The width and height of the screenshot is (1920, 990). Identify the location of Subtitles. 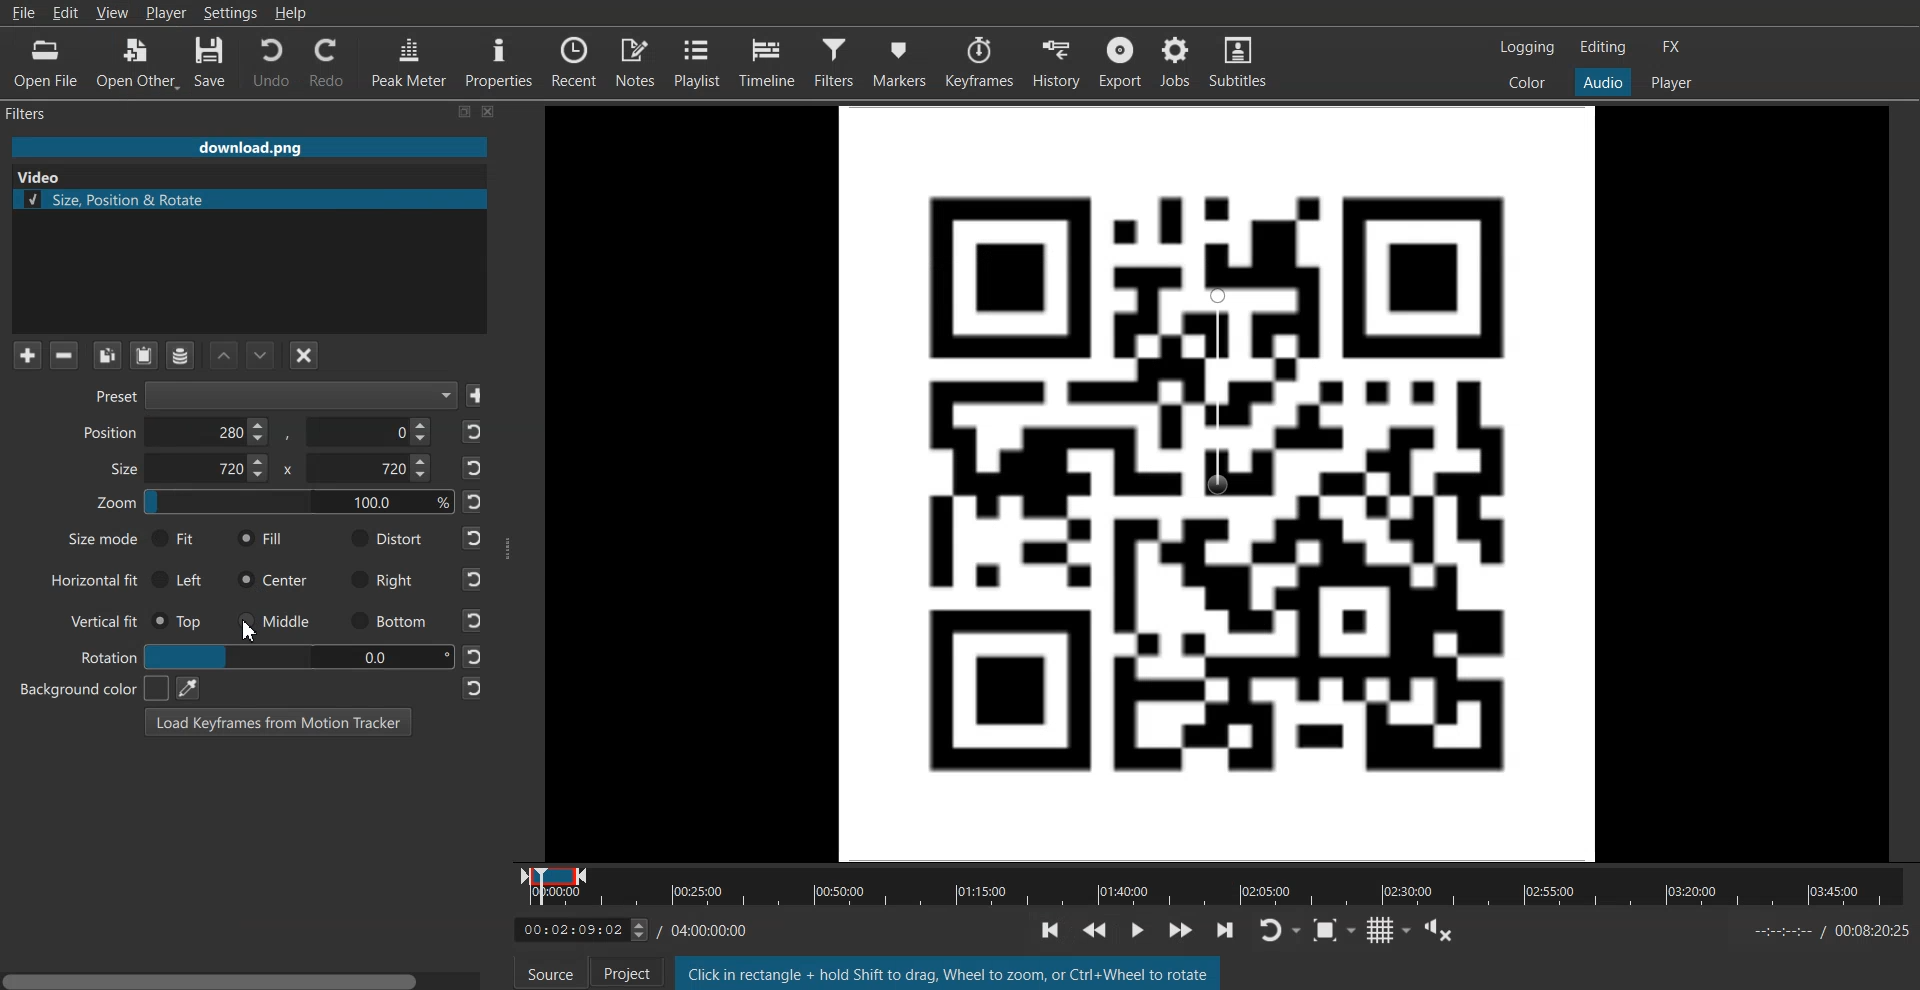
(1240, 59).